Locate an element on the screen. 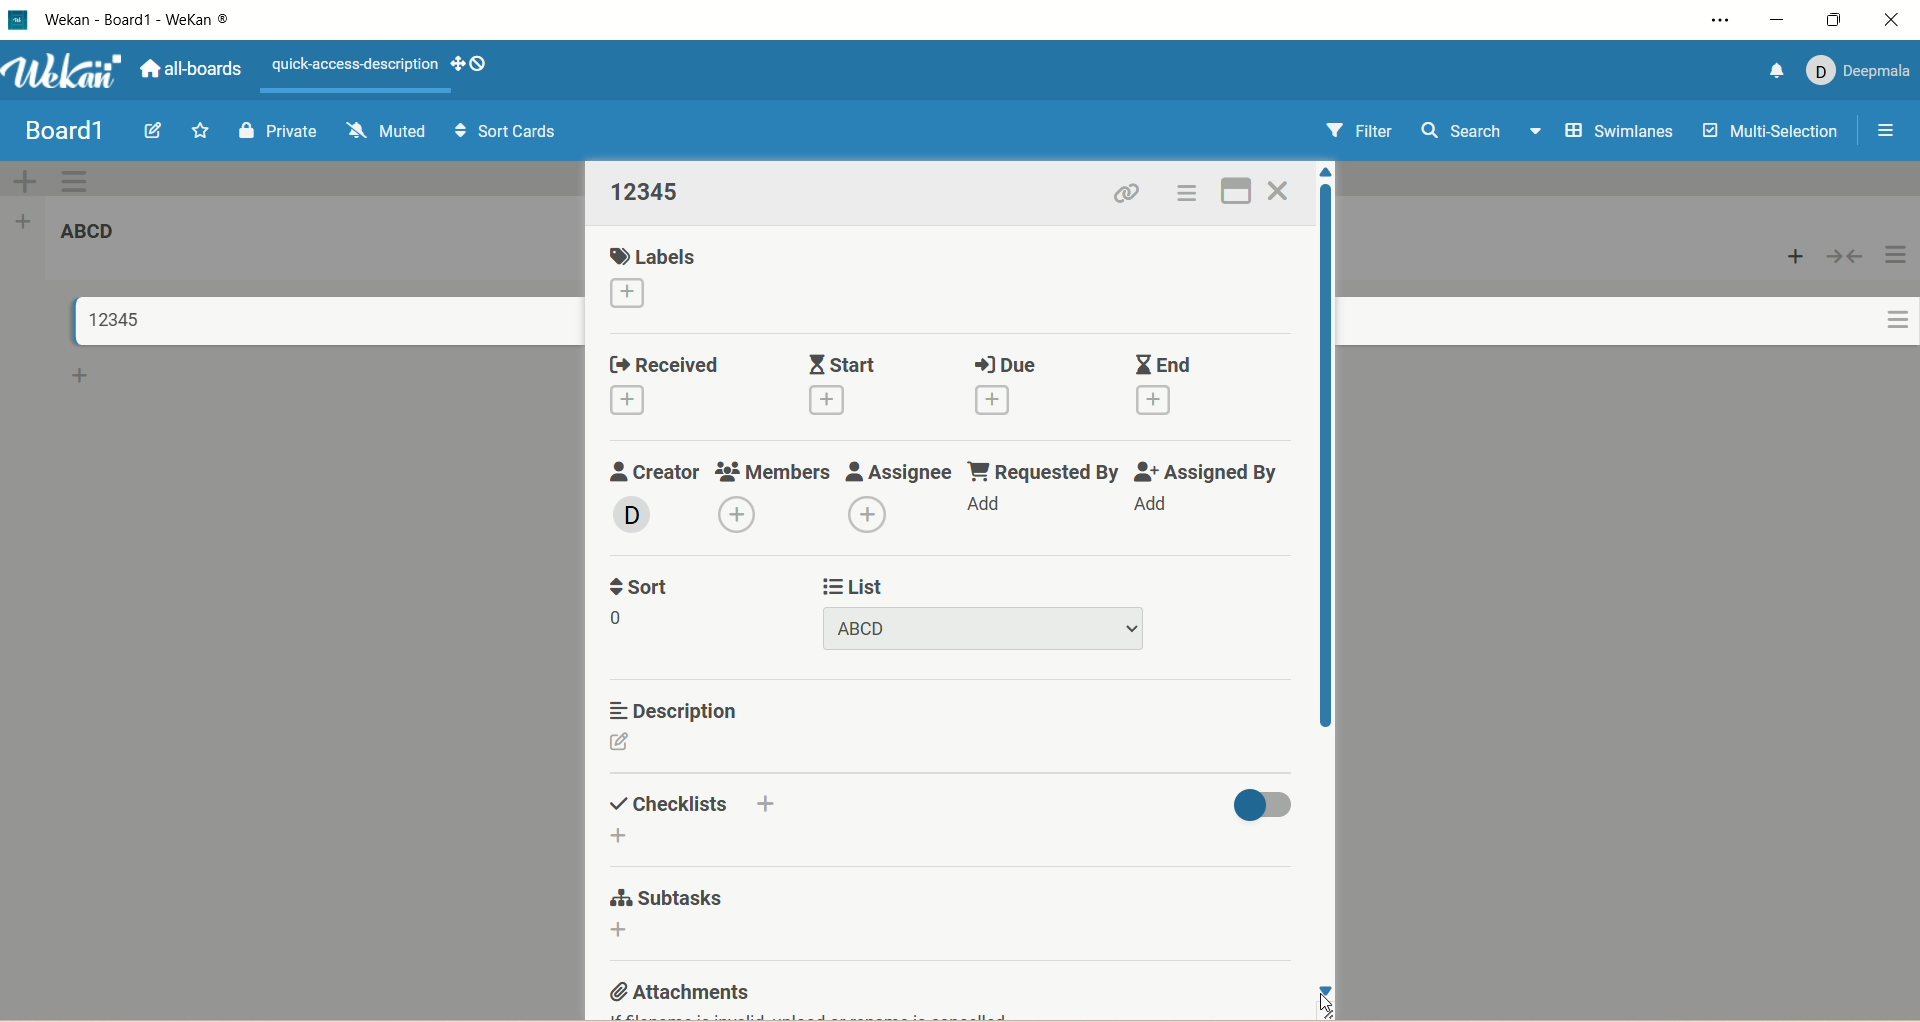 This screenshot has height=1022, width=1920. add is located at coordinates (770, 803).